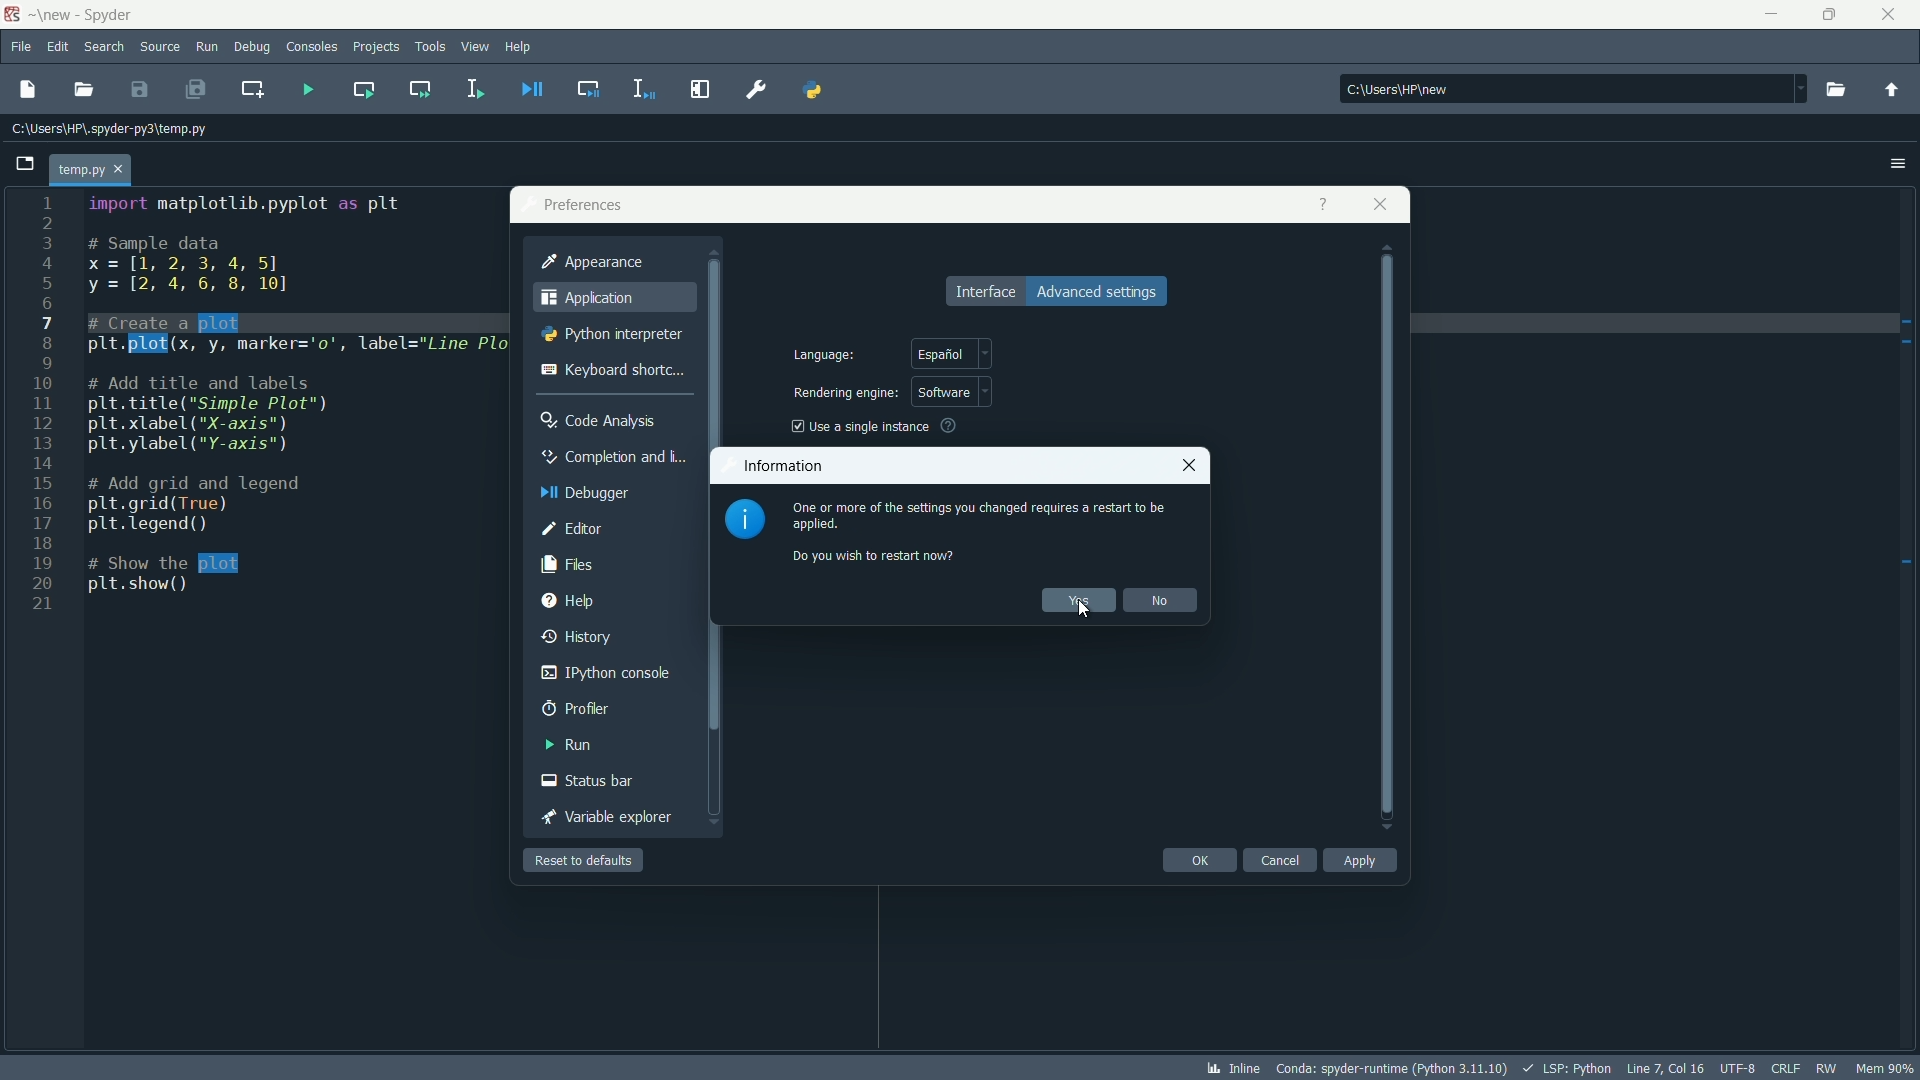  I want to click on preferences, so click(760, 88).